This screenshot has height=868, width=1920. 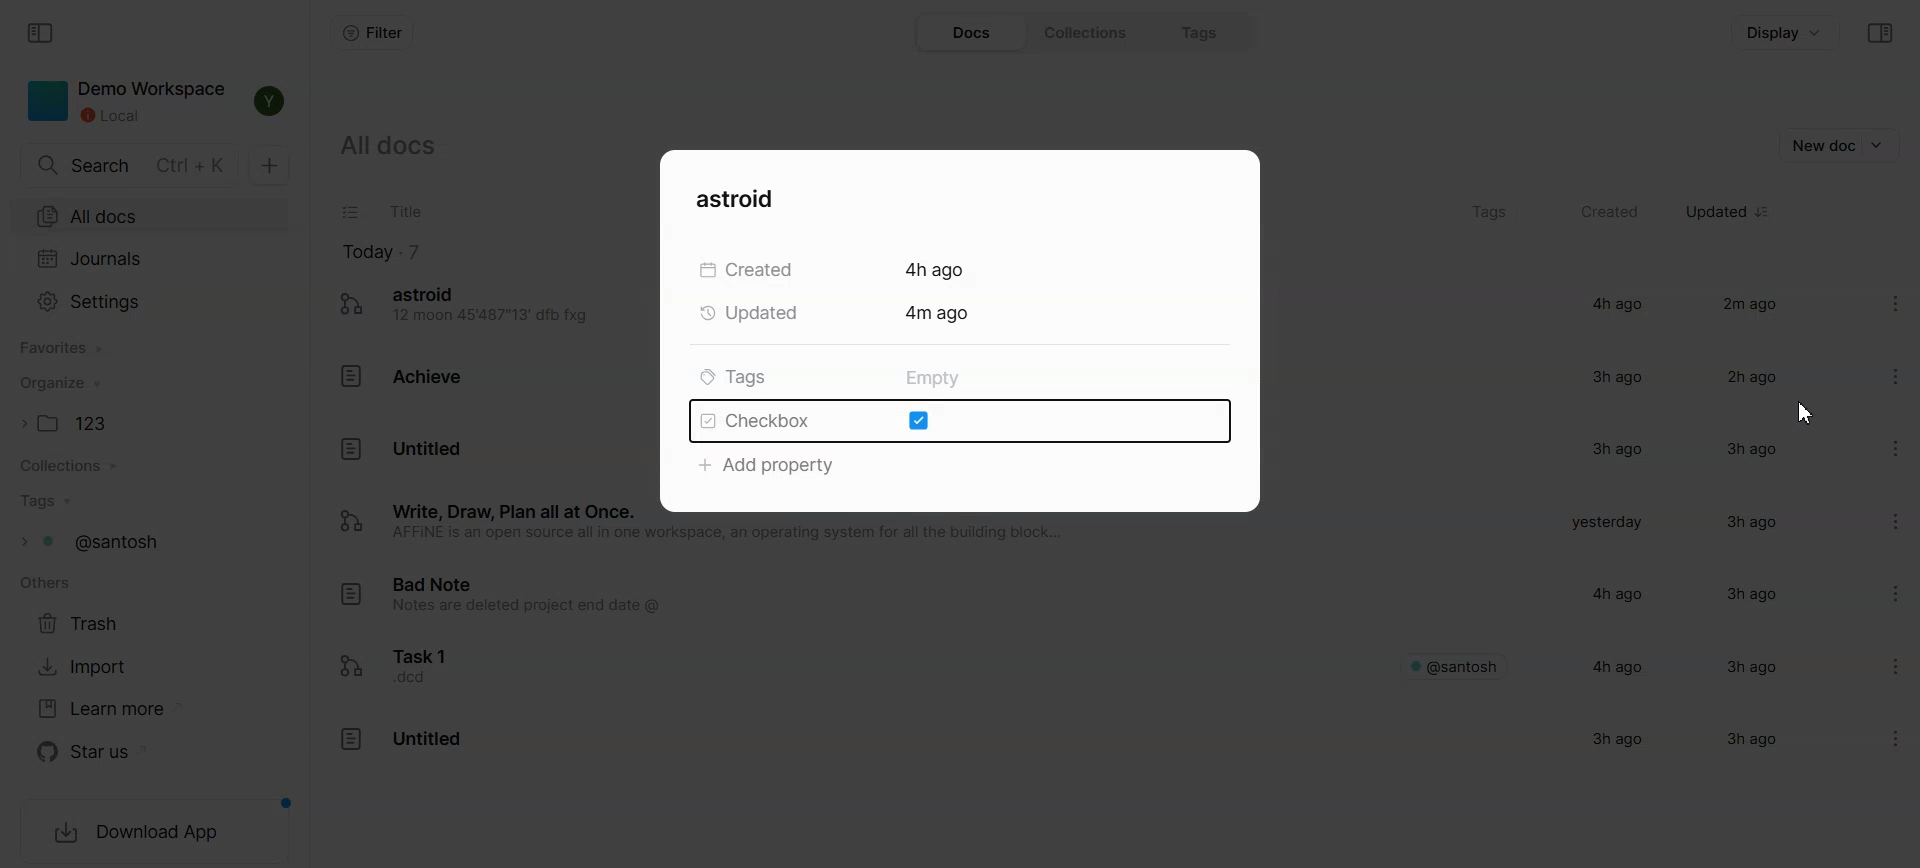 What do you see at coordinates (957, 422) in the screenshot?
I see `Checkbox enable/ disable` at bounding box center [957, 422].